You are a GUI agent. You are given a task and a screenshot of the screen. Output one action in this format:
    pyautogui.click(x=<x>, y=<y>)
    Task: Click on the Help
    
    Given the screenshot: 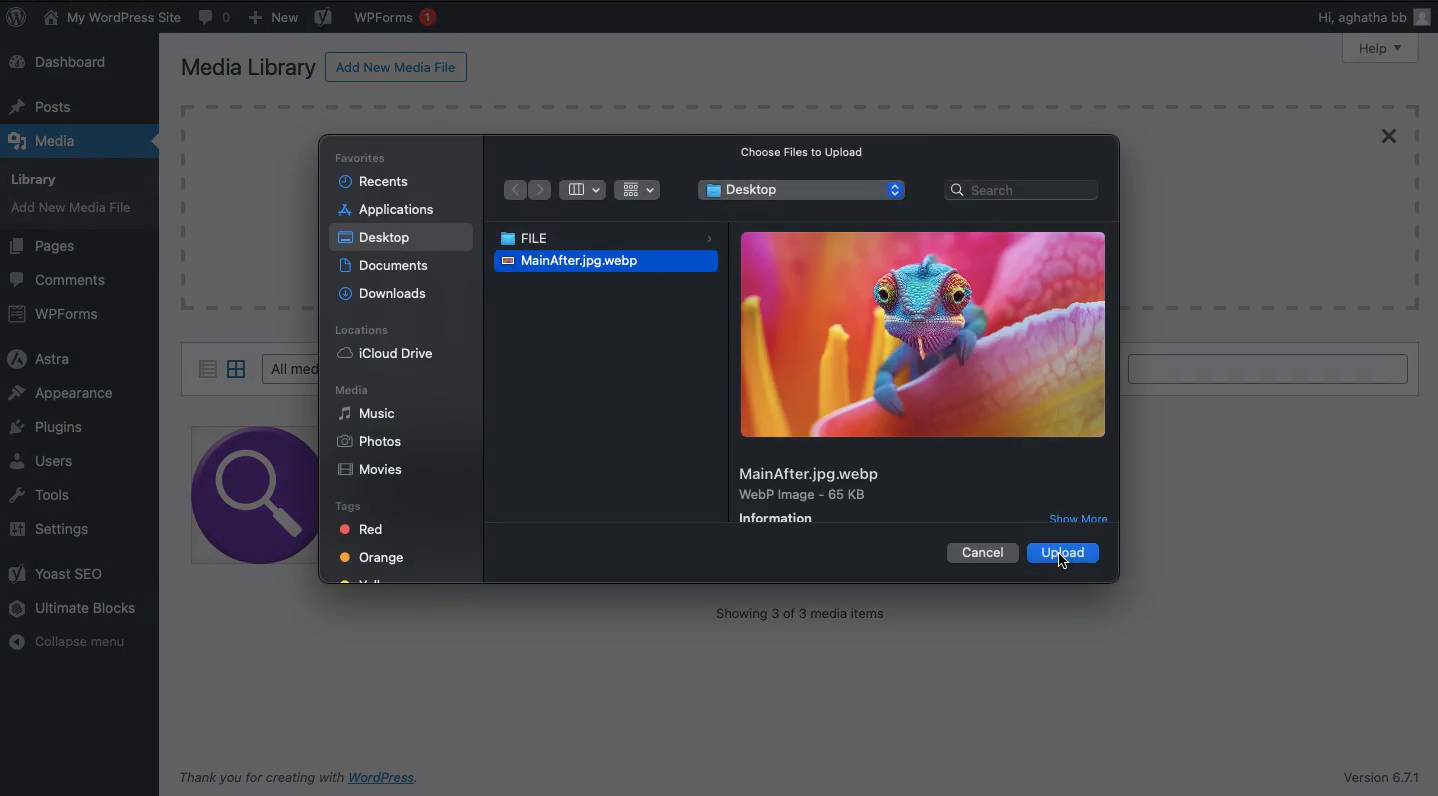 What is the action you would take?
    pyautogui.click(x=1382, y=48)
    